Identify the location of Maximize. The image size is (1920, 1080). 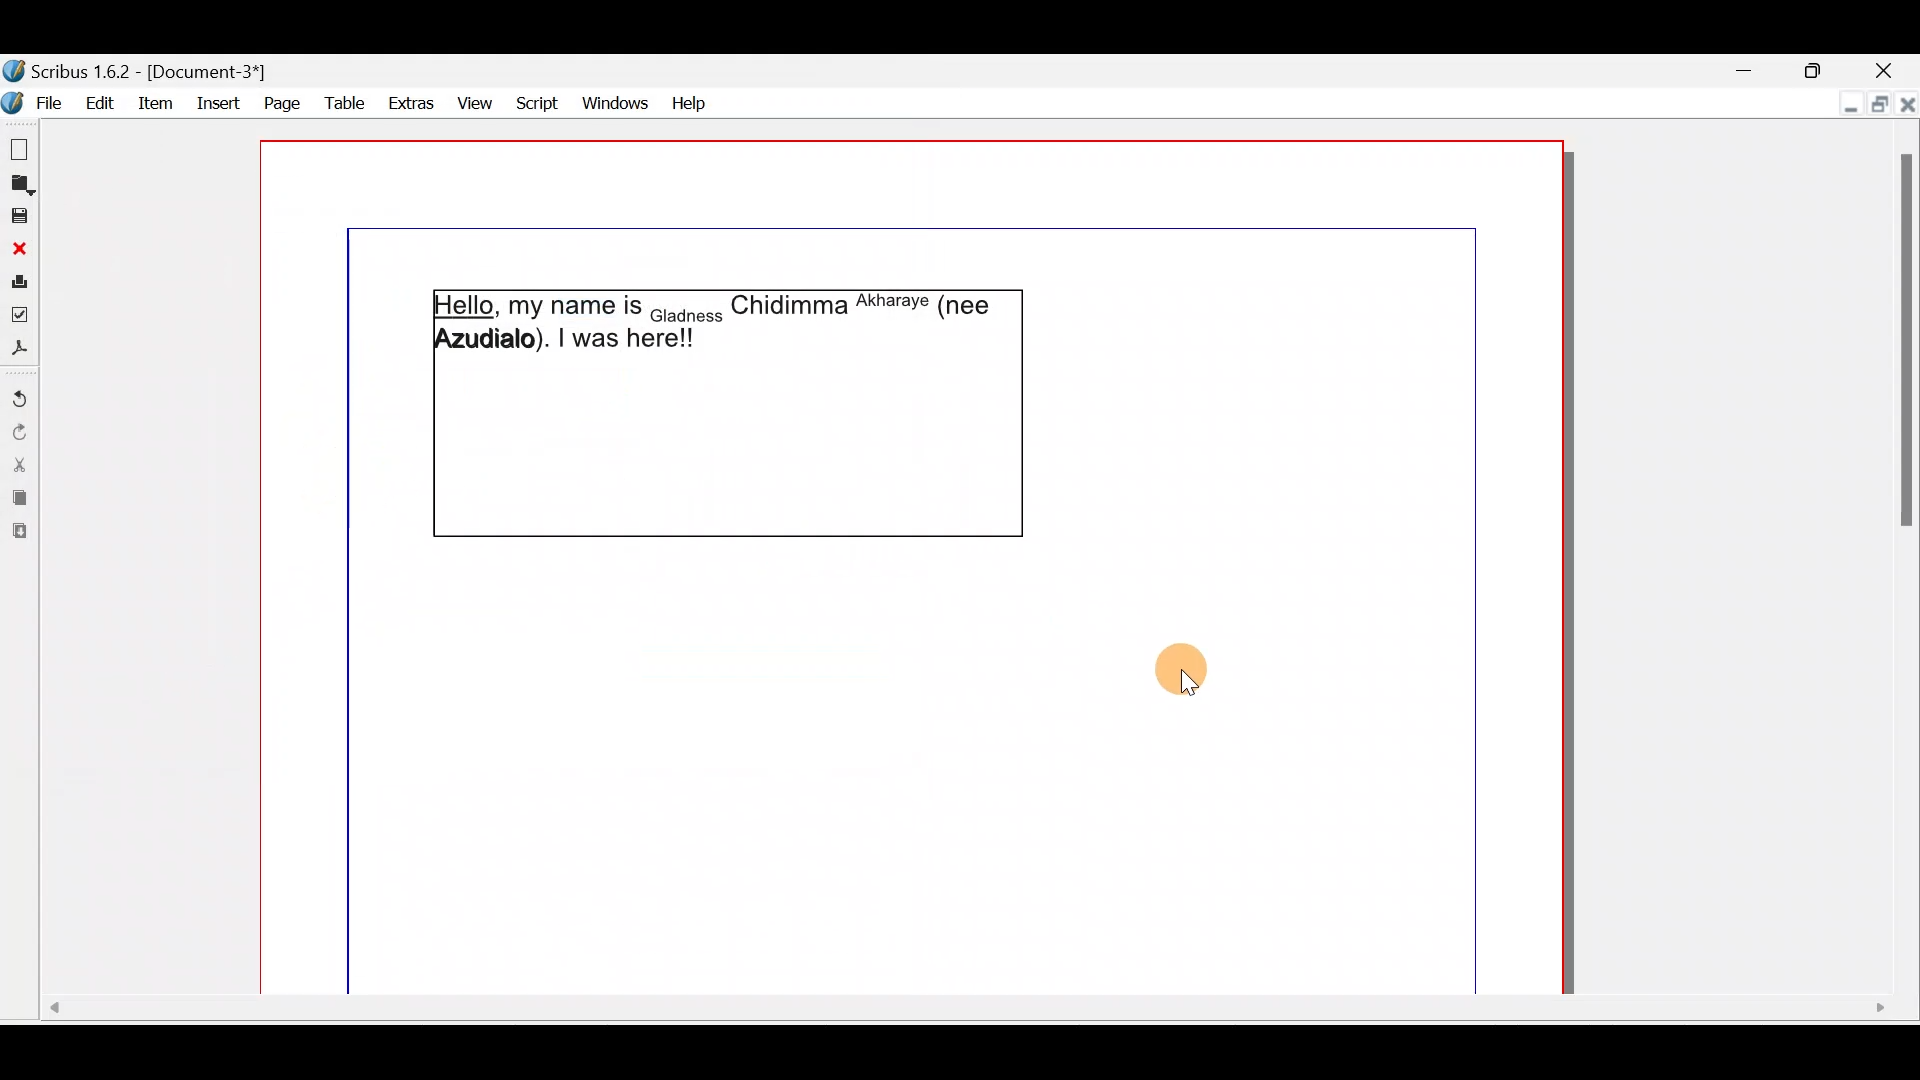
(1877, 107).